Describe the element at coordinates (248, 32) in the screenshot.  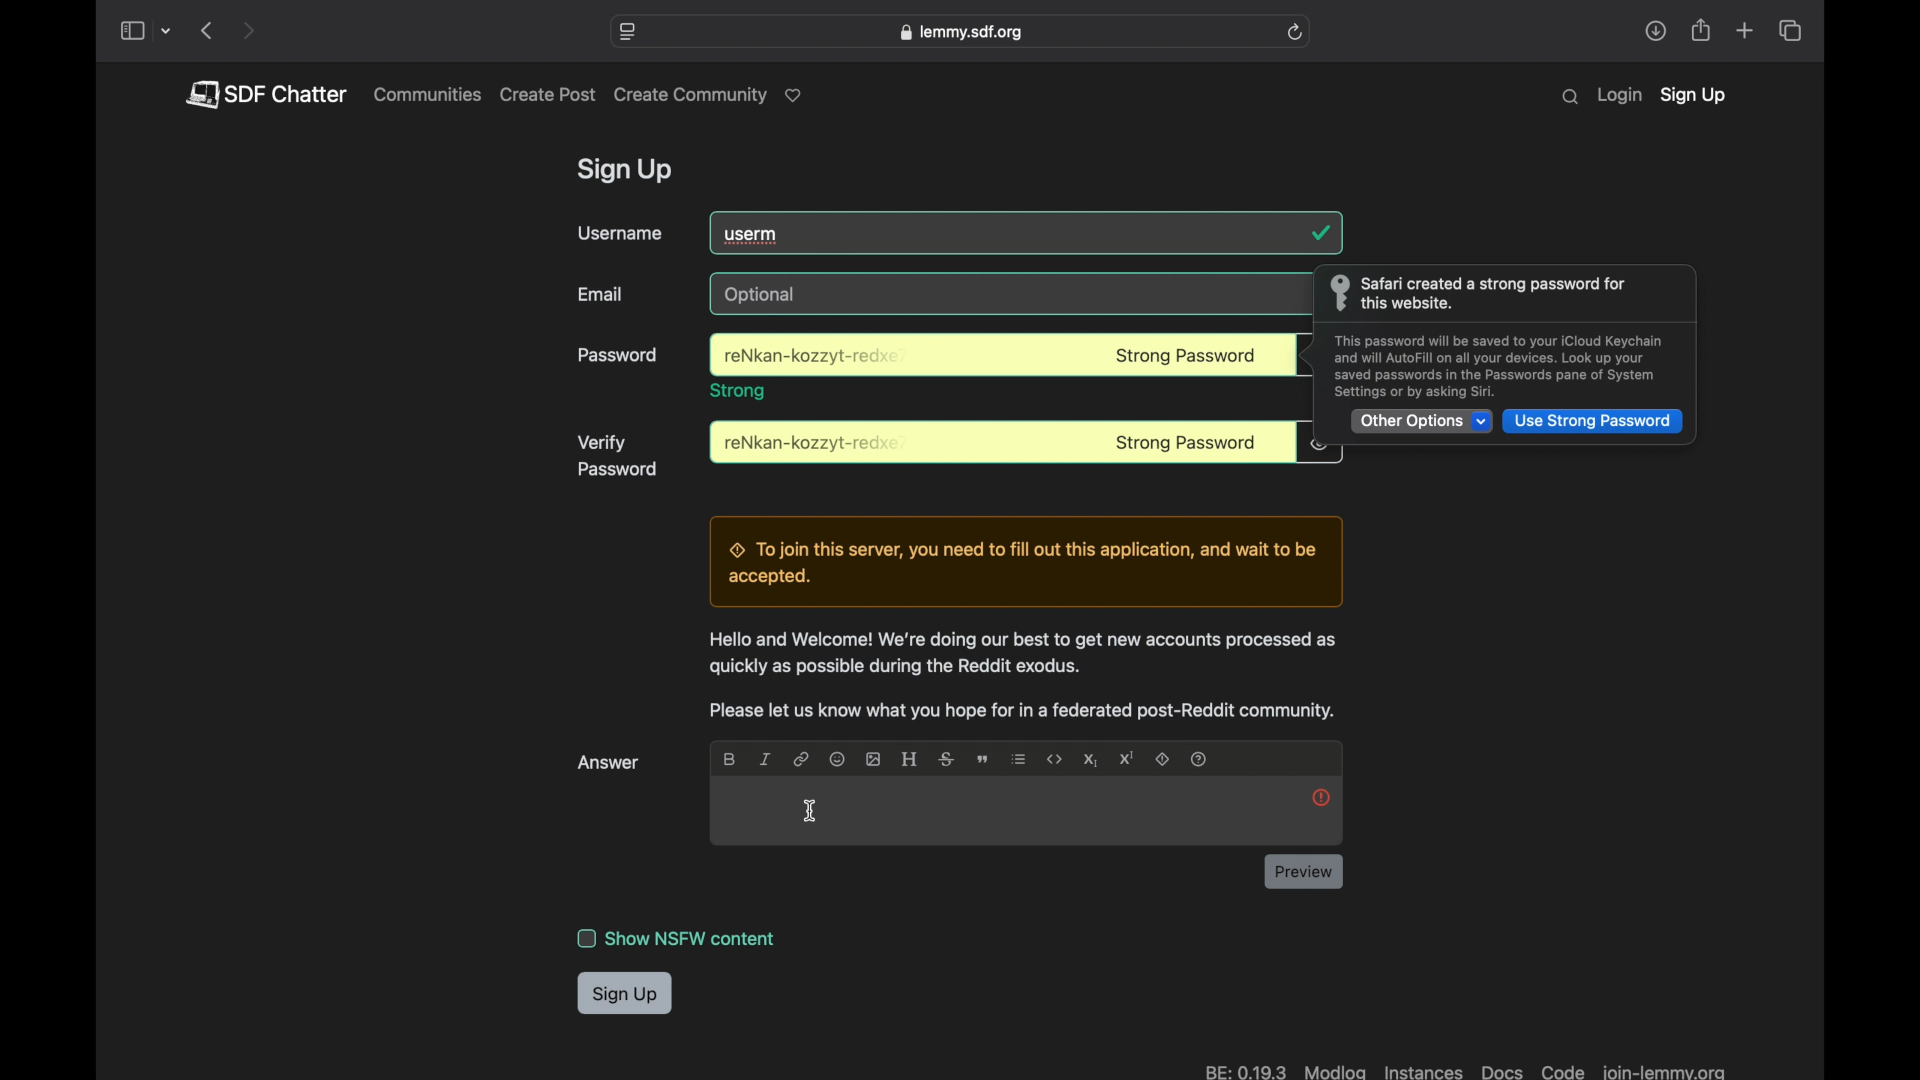
I see `next page` at that location.